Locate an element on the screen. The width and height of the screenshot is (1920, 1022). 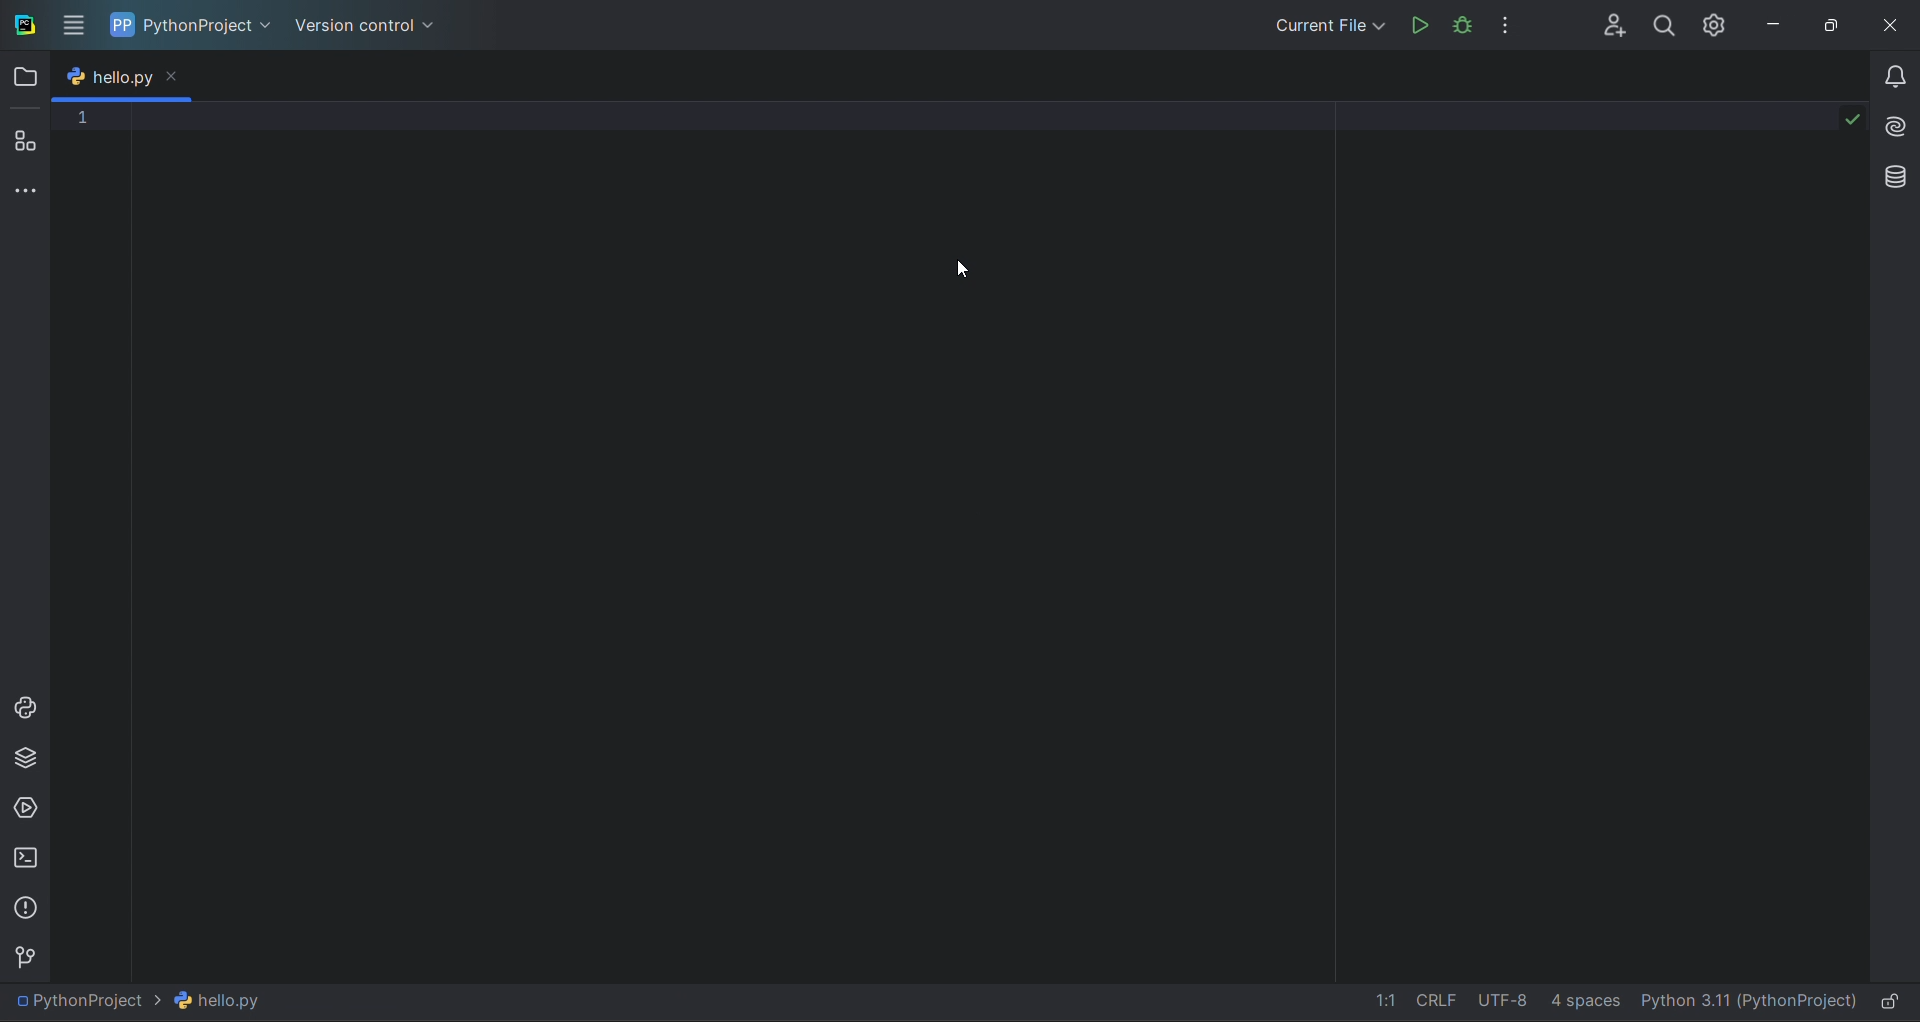
1:1 CRLF UTF-8 4 spaces is located at coordinates (1477, 1002).